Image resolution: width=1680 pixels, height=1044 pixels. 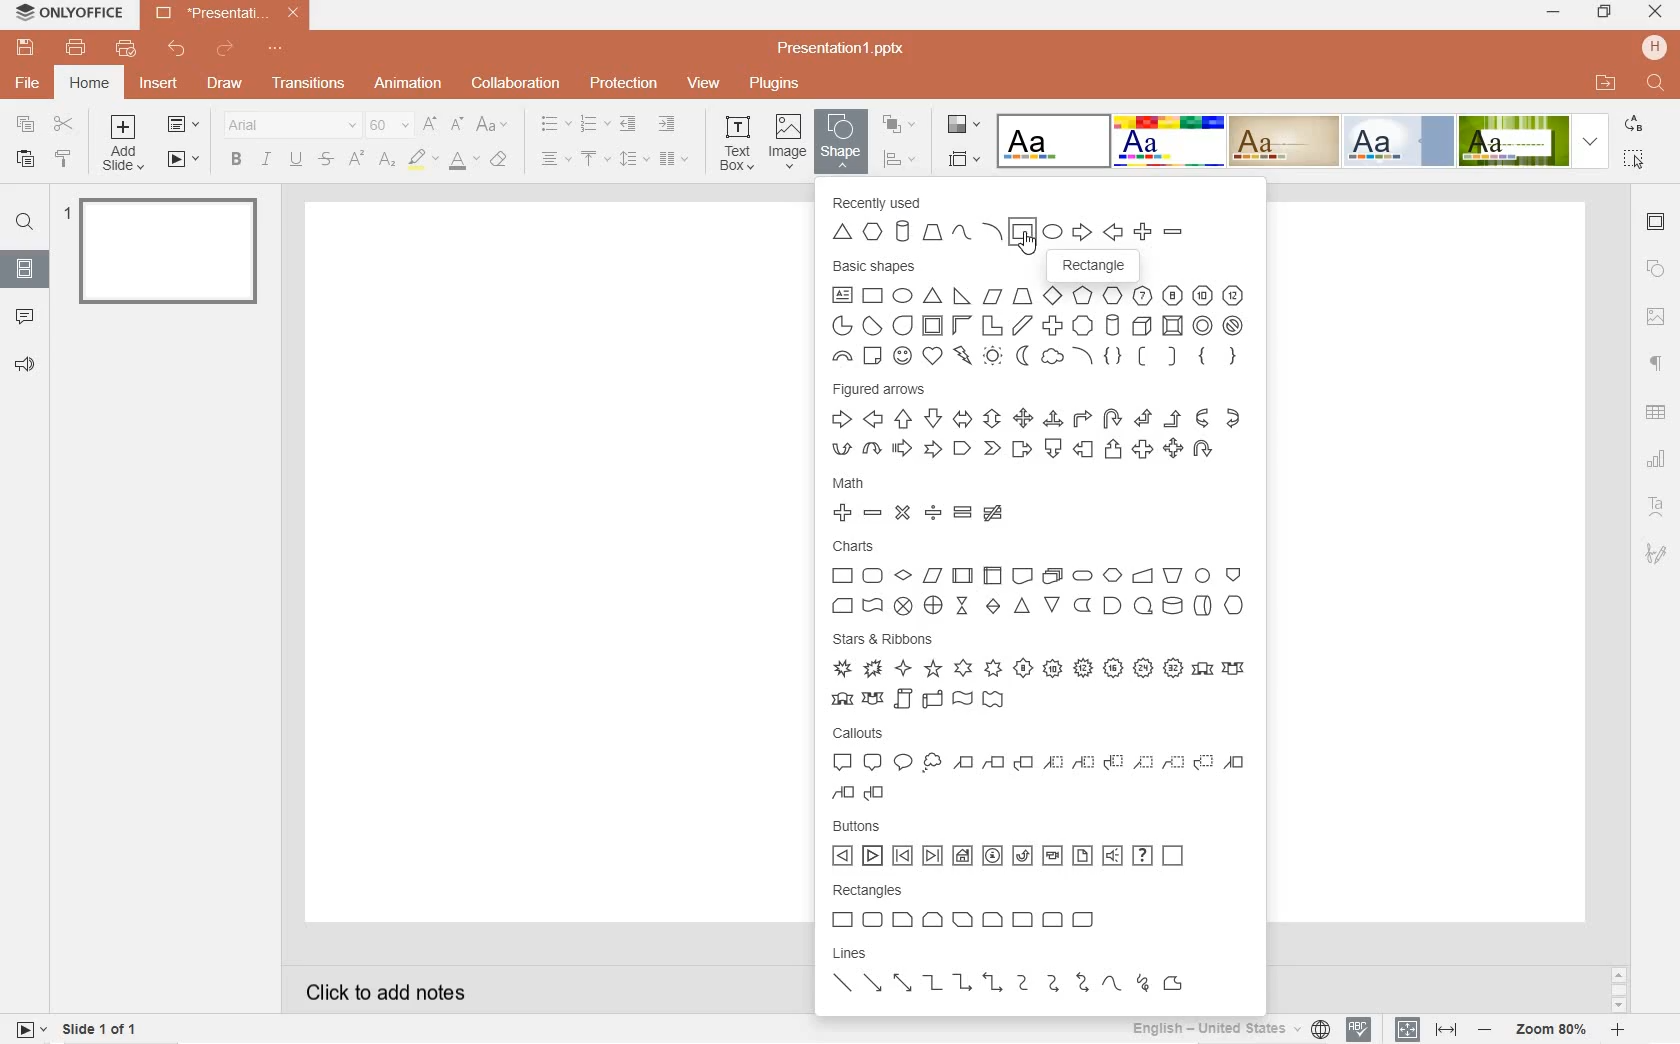 What do you see at coordinates (902, 450) in the screenshot?
I see `Striped right arrow` at bounding box center [902, 450].